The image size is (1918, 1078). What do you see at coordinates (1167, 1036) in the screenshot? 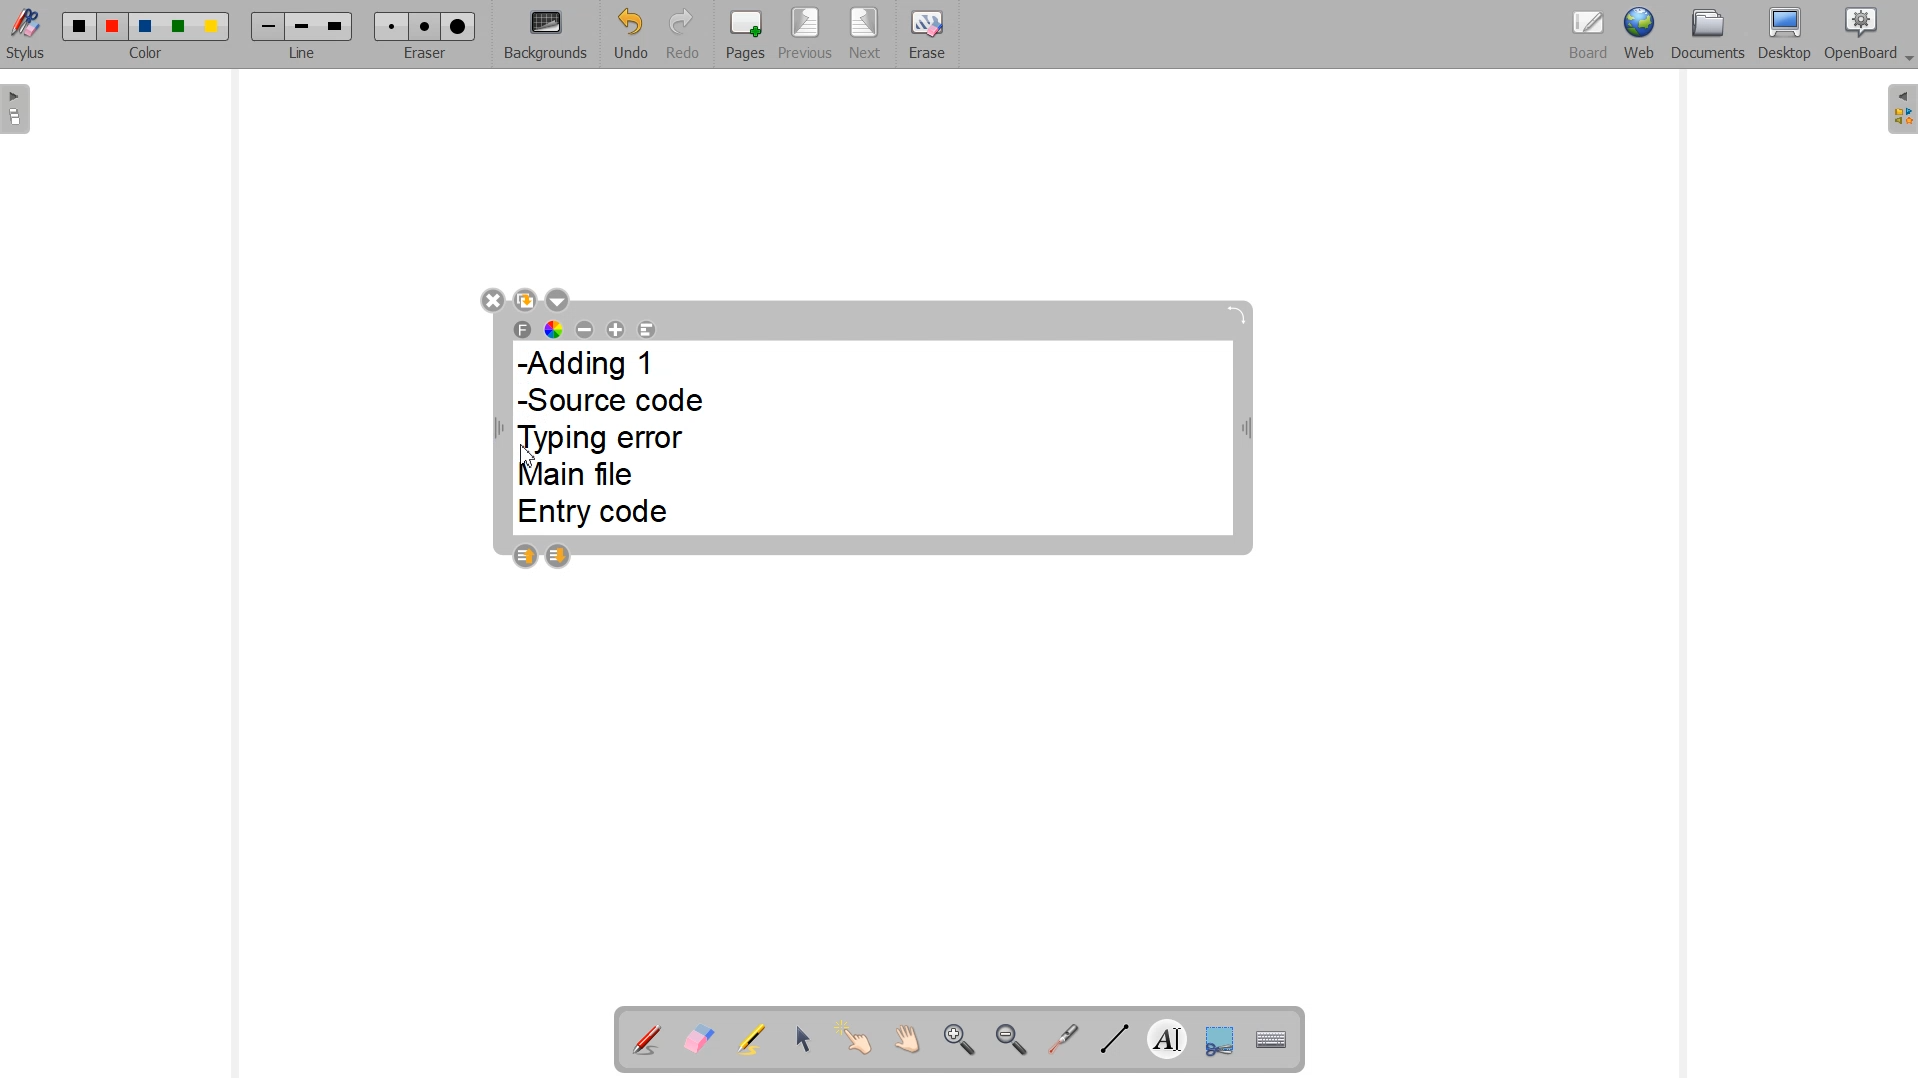
I see `Write text` at bounding box center [1167, 1036].